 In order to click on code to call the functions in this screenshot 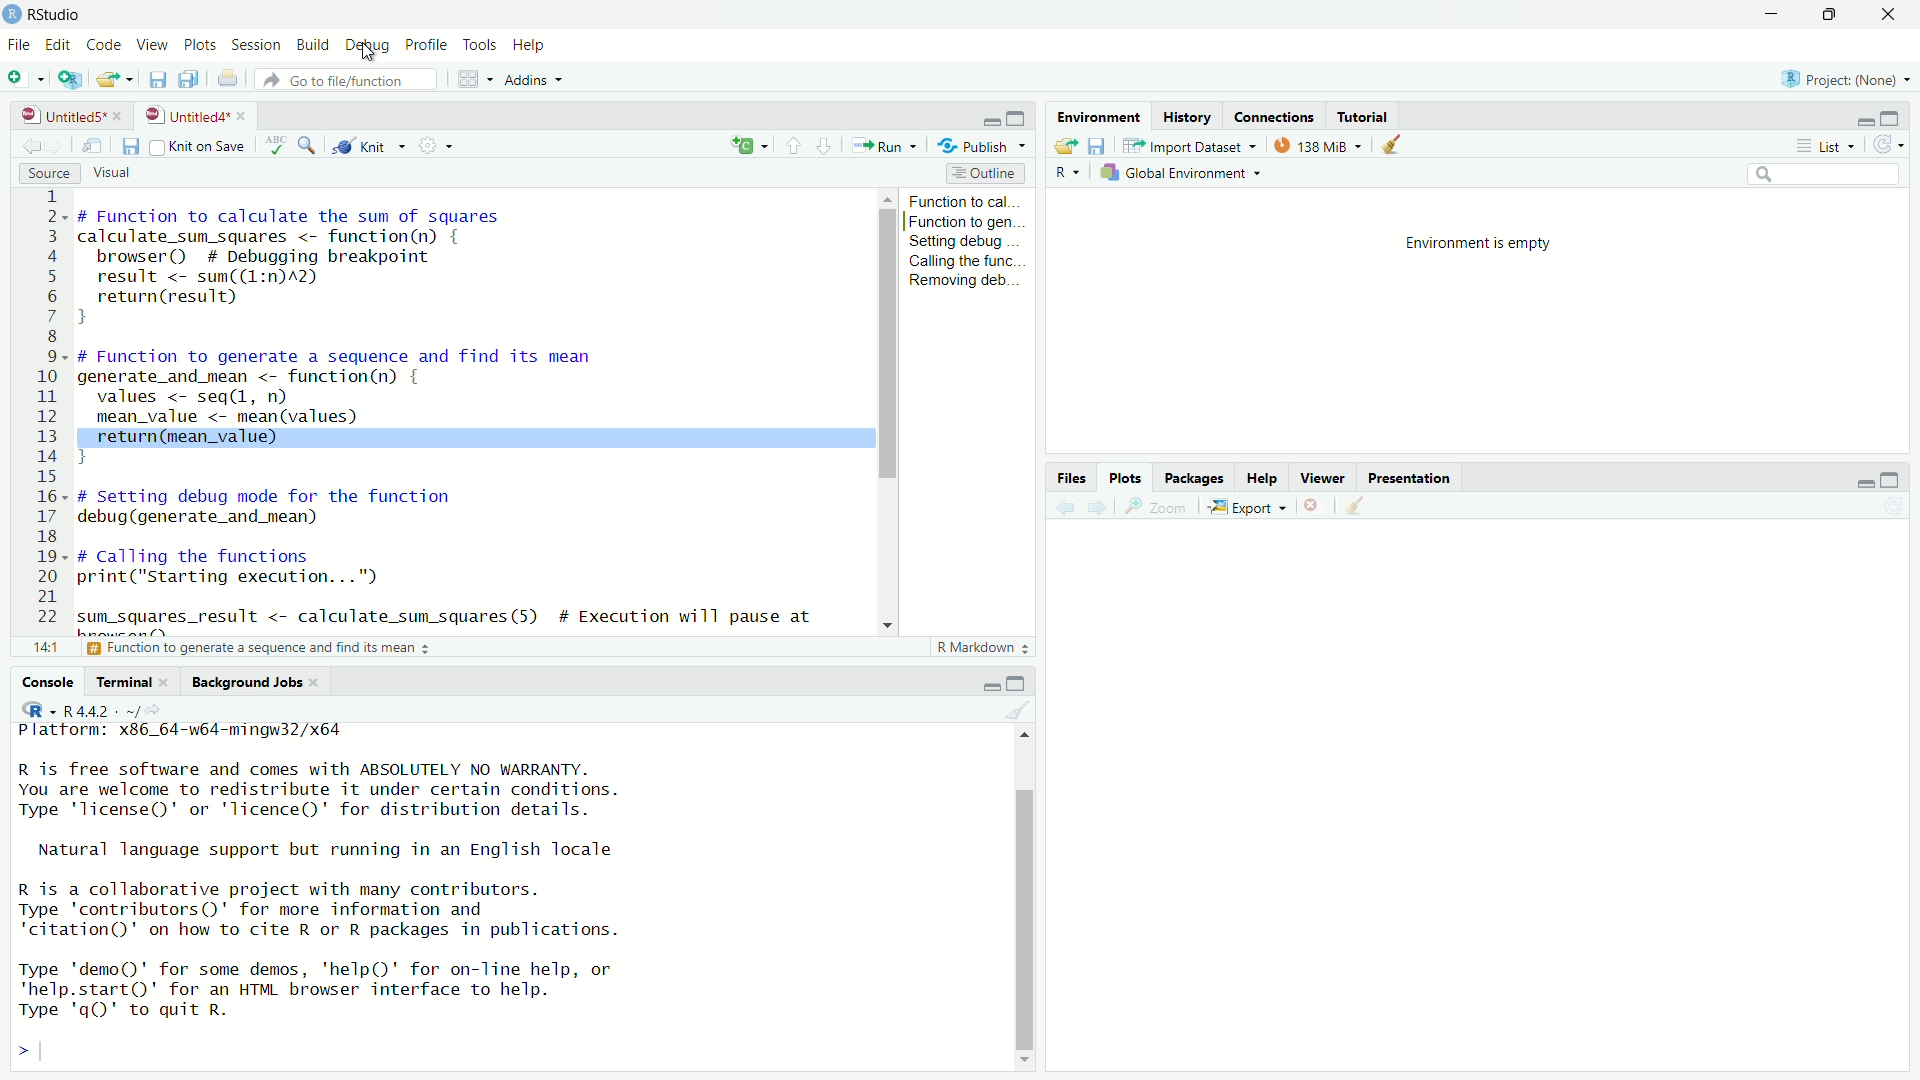, I will do `click(251, 569)`.